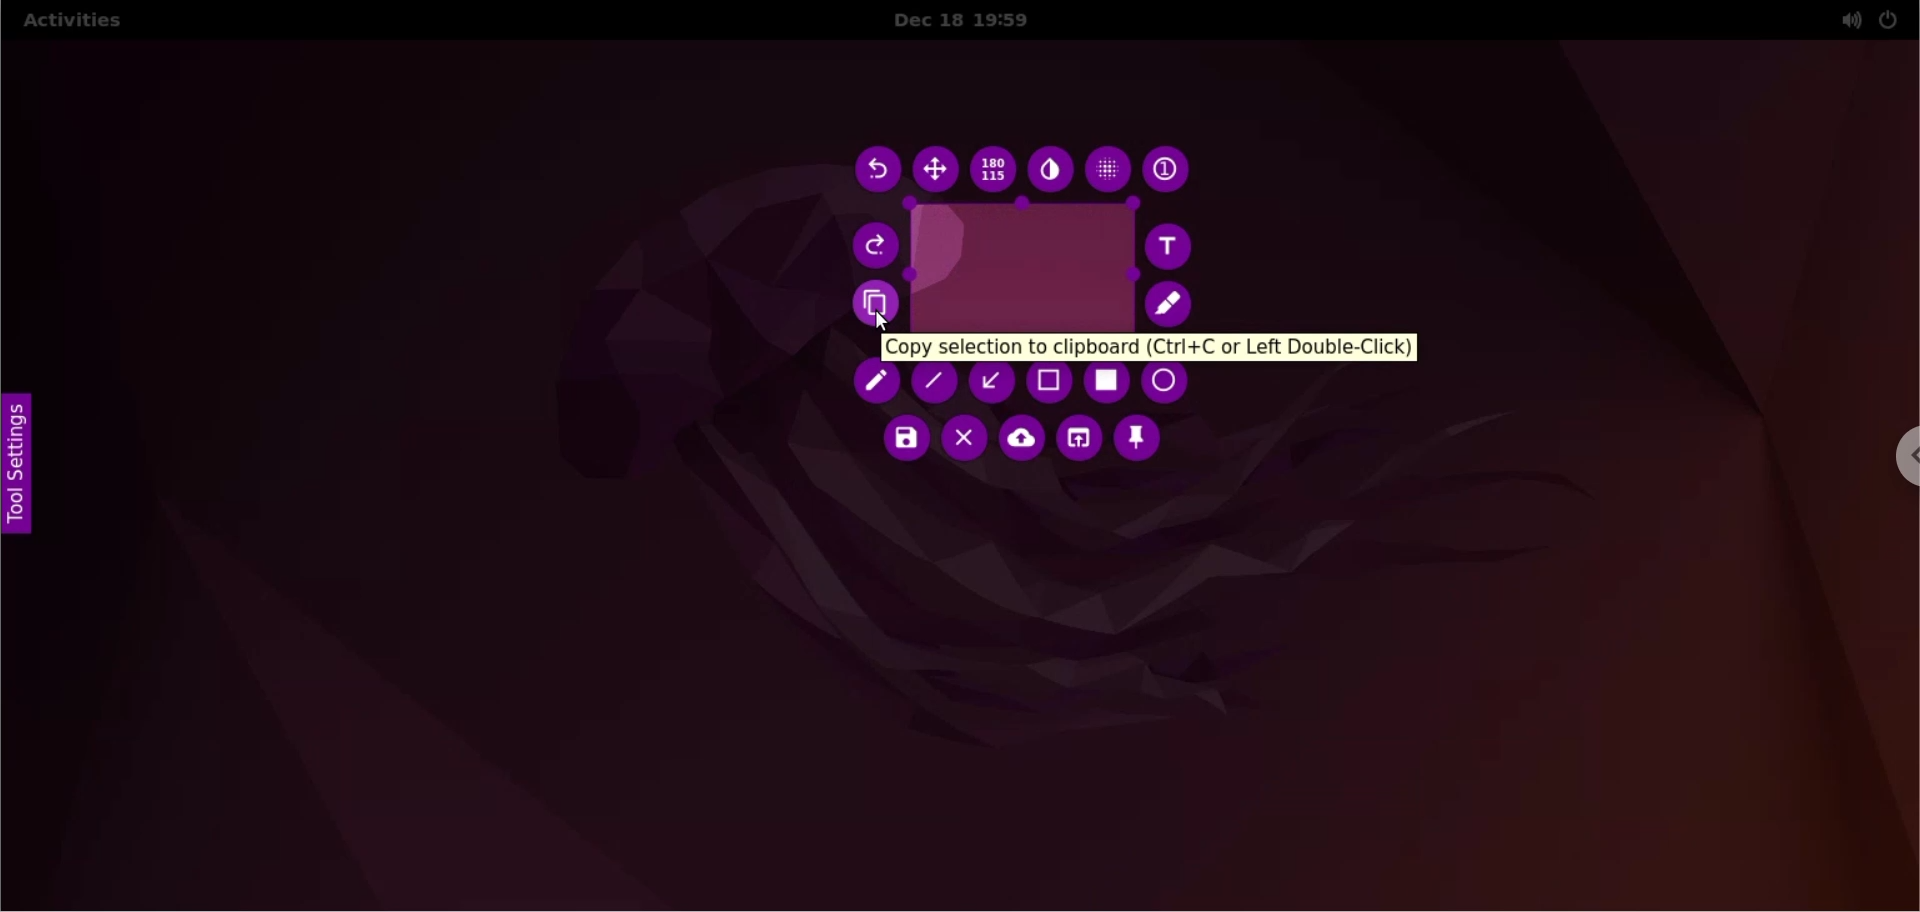 This screenshot has height=912, width=1920. What do you see at coordinates (875, 382) in the screenshot?
I see `pencil` at bounding box center [875, 382].